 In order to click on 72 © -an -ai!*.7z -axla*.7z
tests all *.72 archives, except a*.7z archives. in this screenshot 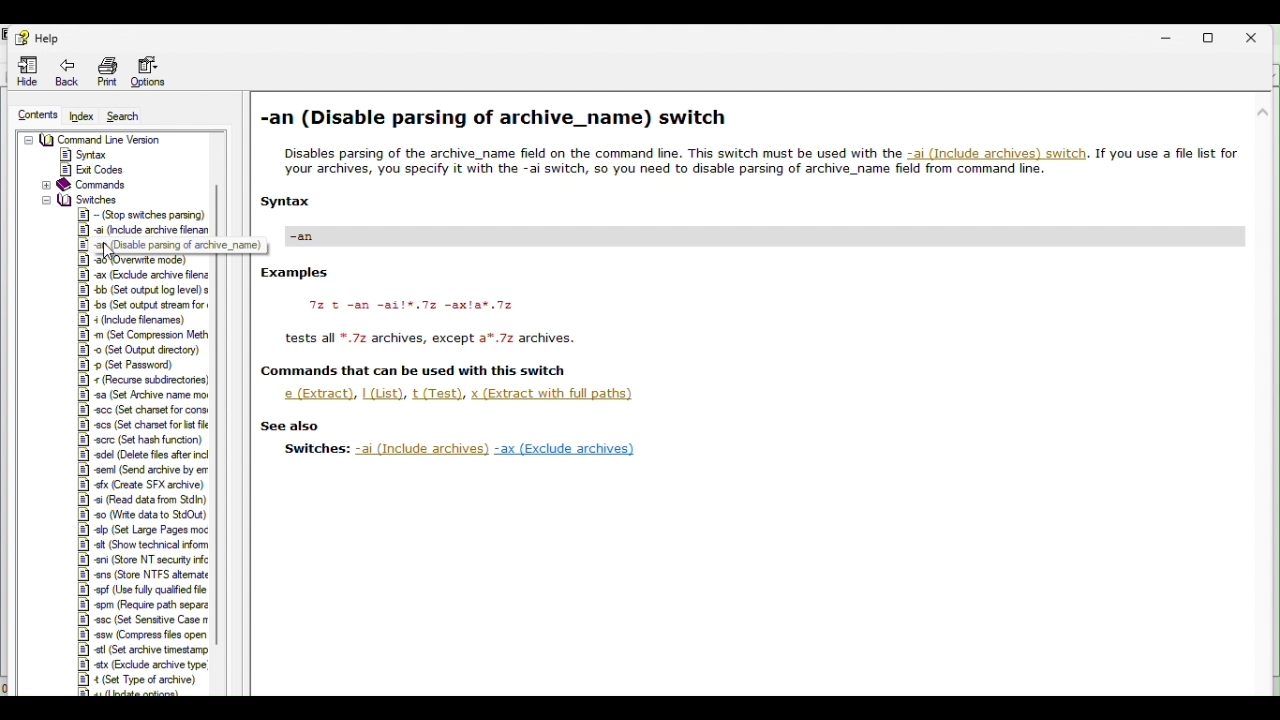, I will do `click(442, 326)`.